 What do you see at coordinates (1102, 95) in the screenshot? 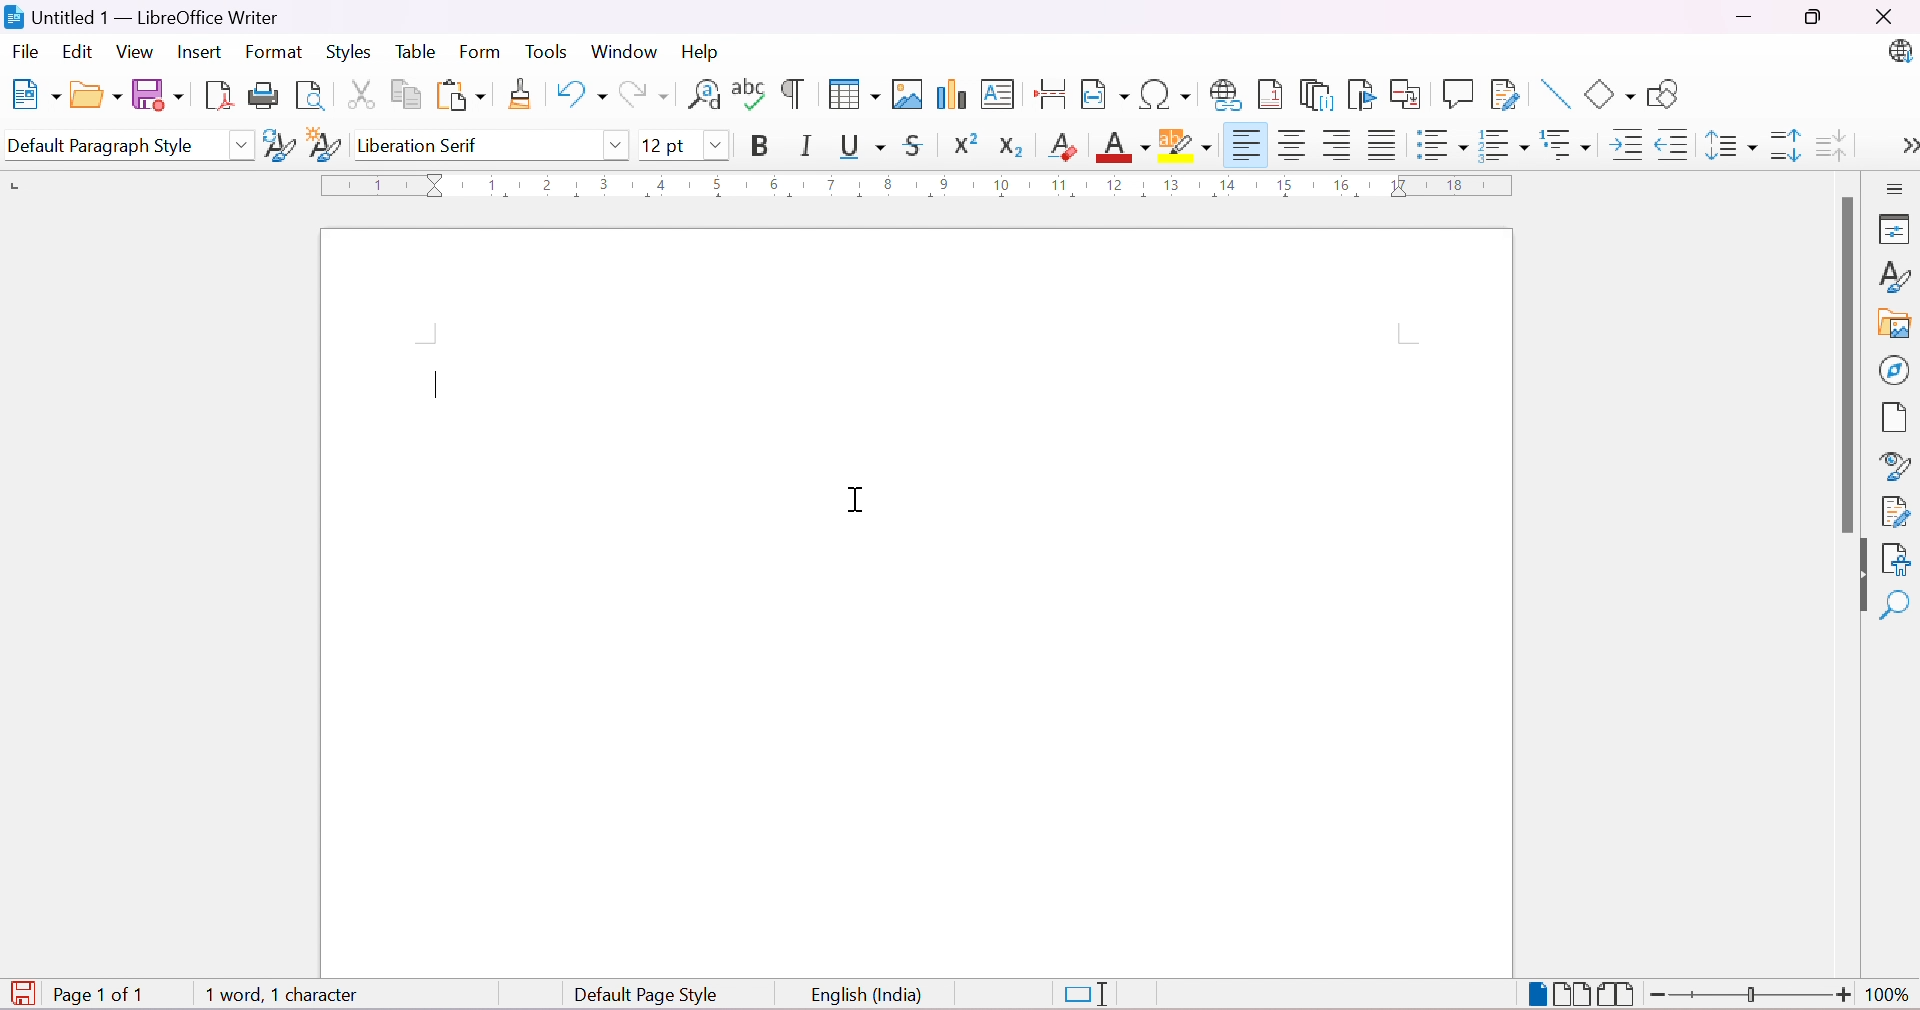
I see `Insert Field` at bounding box center [1102, 95].